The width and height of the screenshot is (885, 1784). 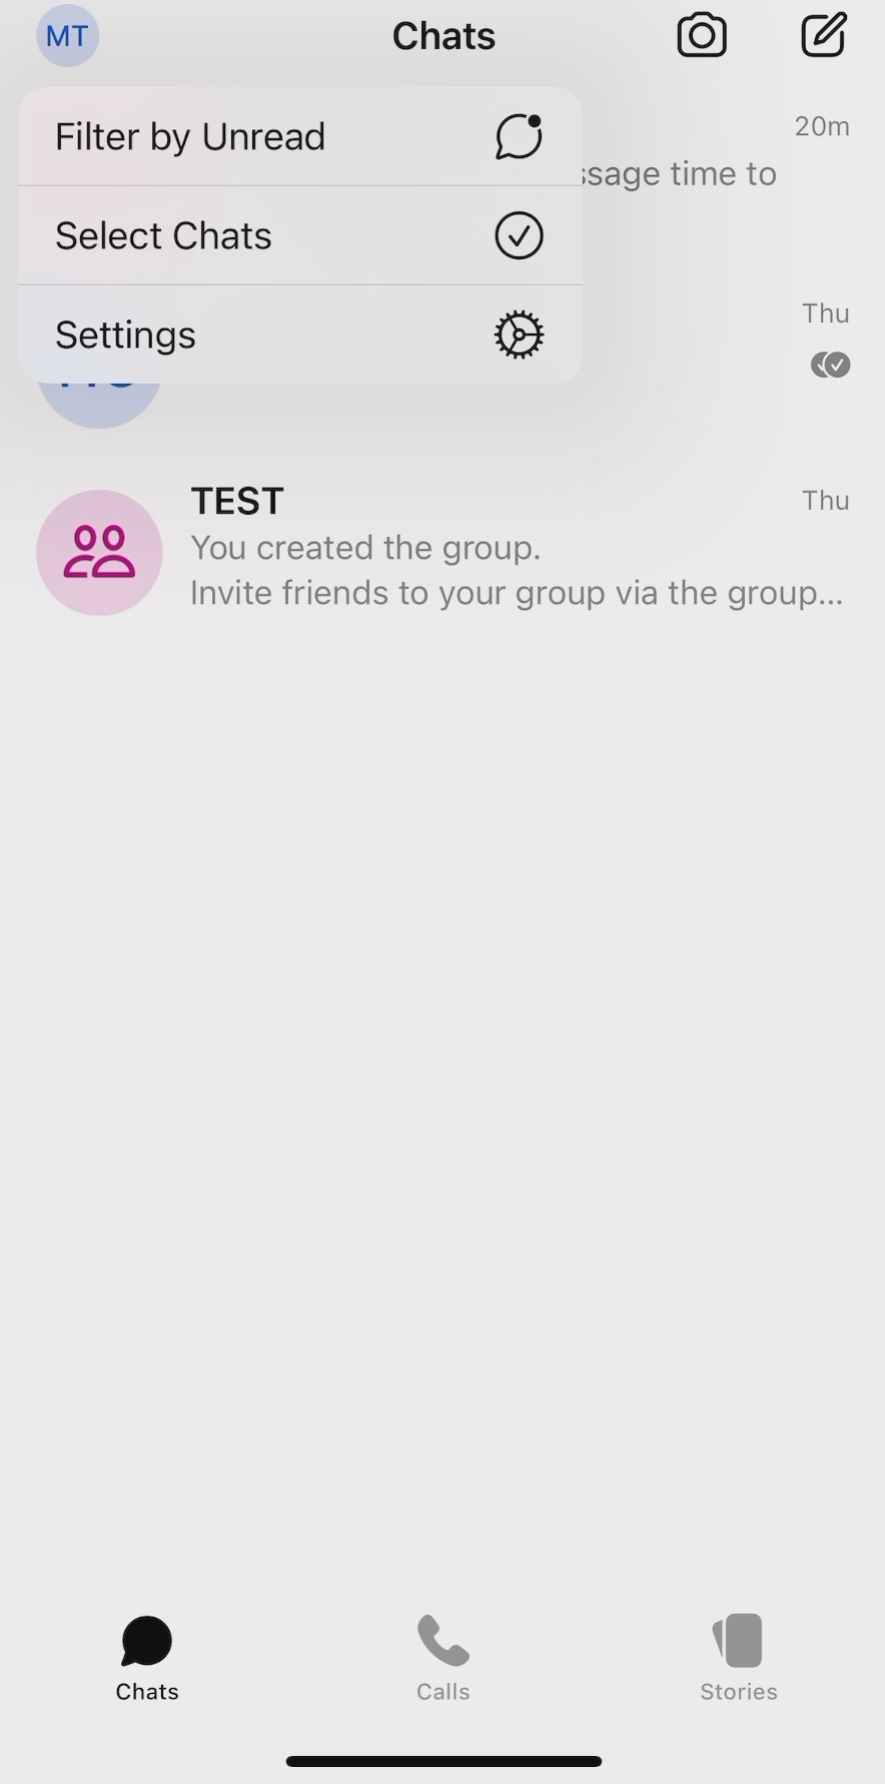 What do you see at coordinates (830, 336) in the screenshot?
I see `text` at bounding box center [830, 336].